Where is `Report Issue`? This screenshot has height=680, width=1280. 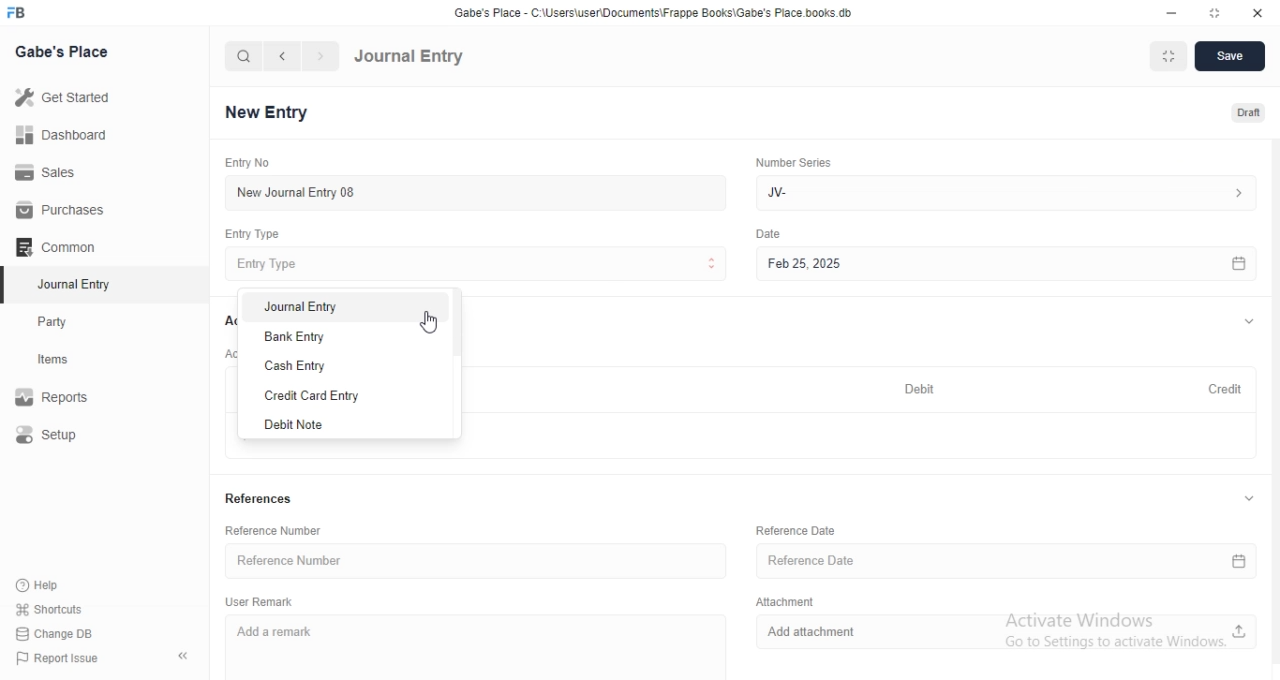 Report Issue is located at coordinates (67, 658).